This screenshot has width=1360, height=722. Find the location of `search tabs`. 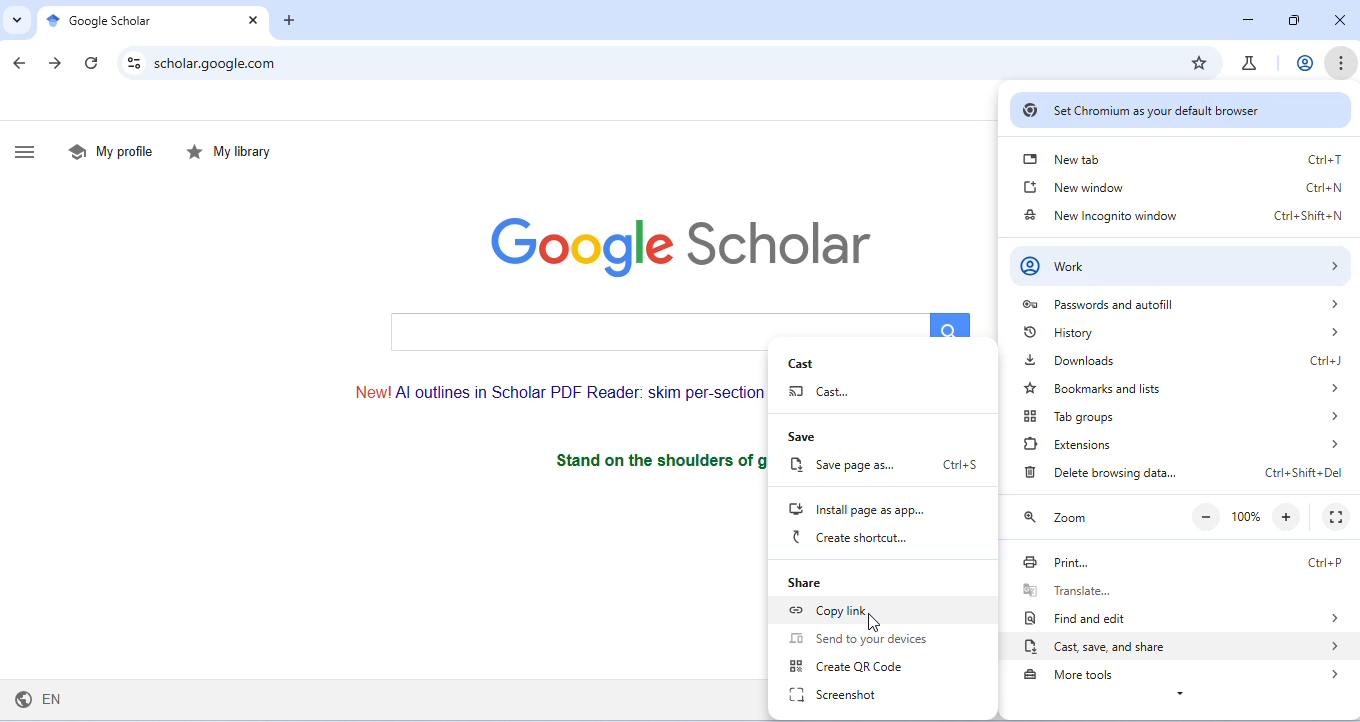

search tabs is located at coordinates (15, 20).